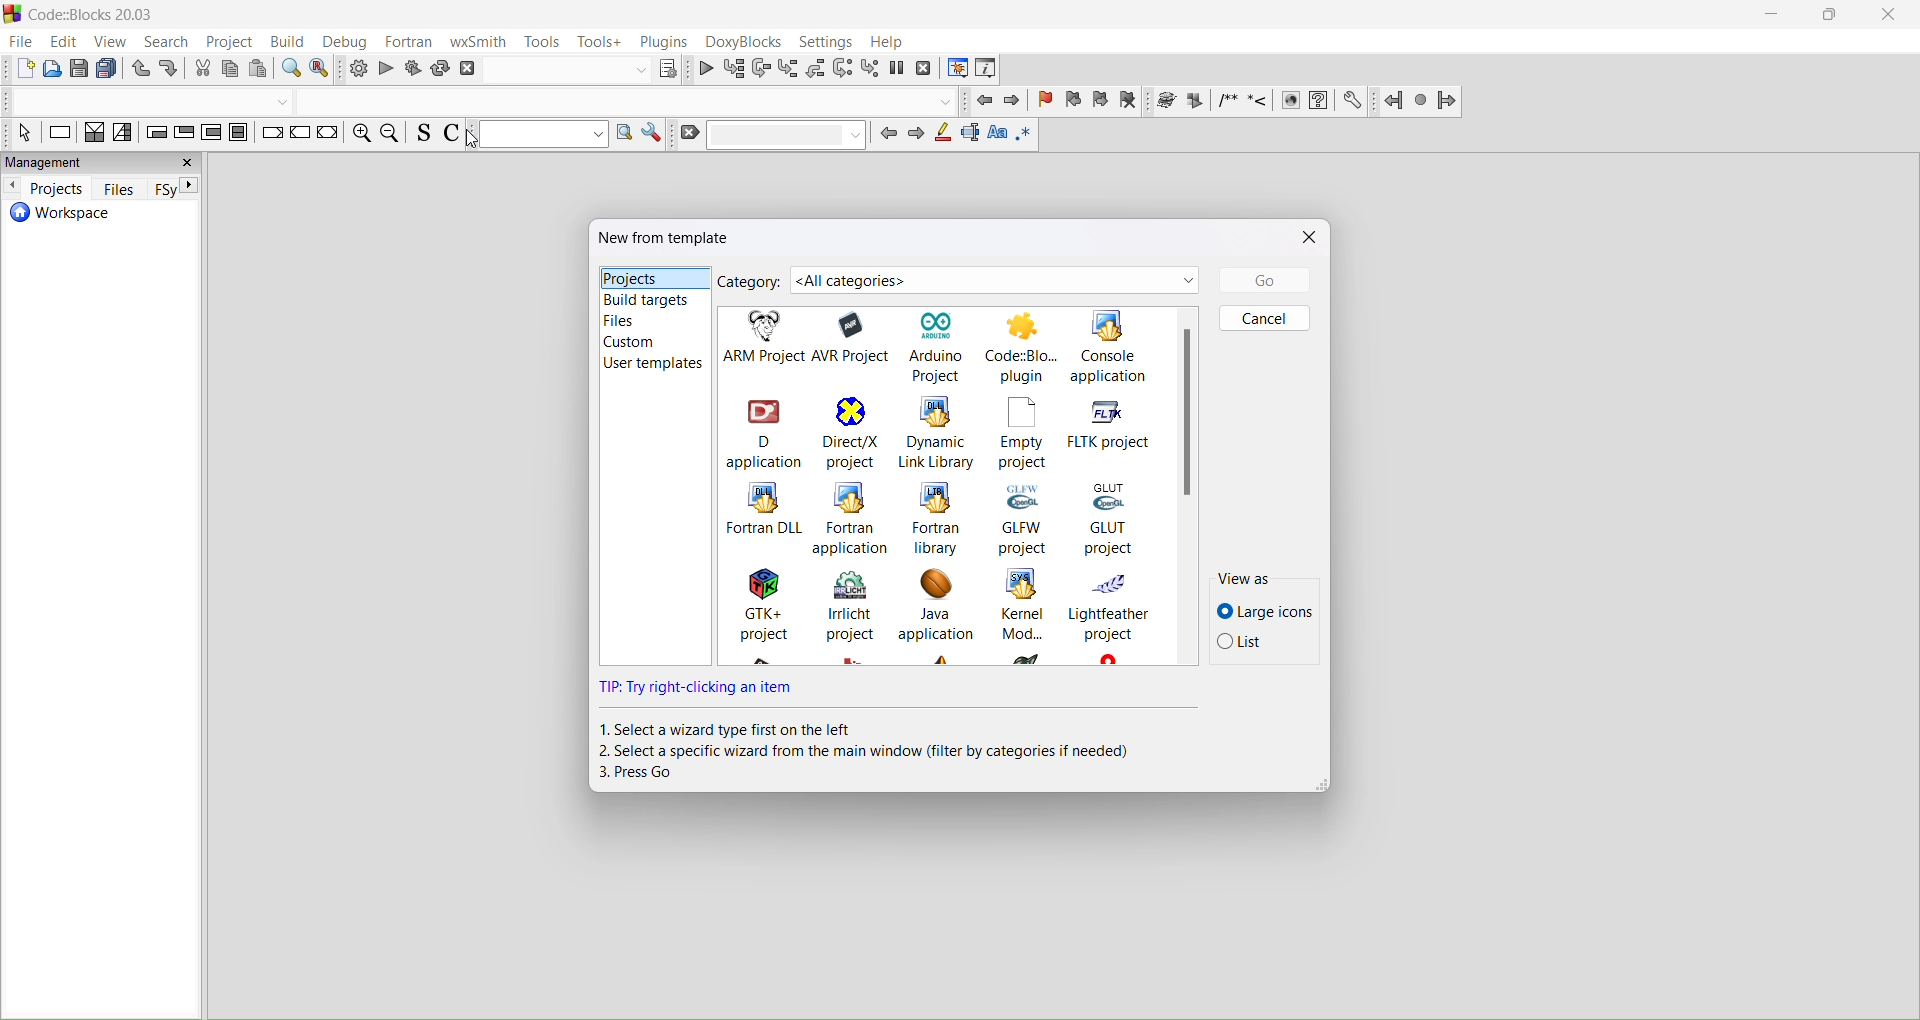 Image resolution: width=1920 pixels, height=1020 pixels. Describe the element at coordinates (1075, 102) in the screenshot. I see `previous bookmark` at that location.